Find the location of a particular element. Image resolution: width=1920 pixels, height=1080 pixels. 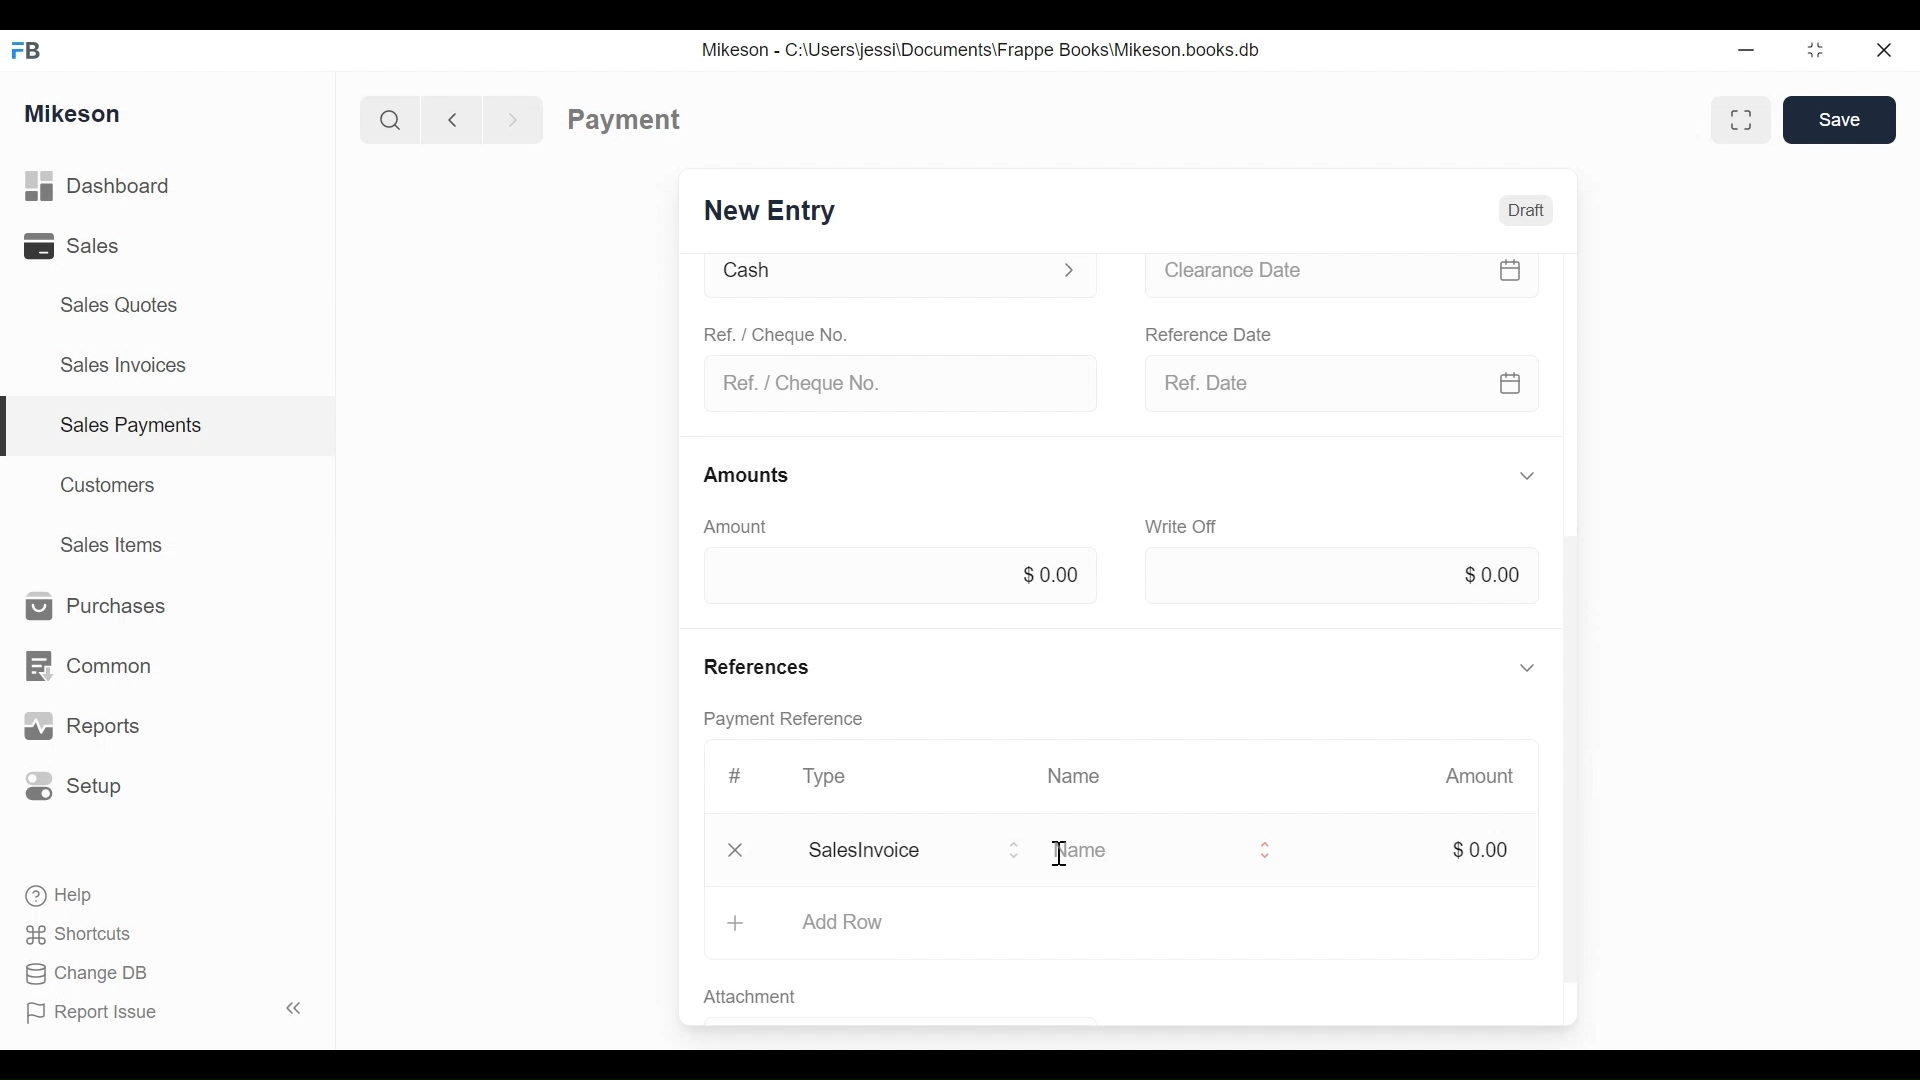

Minimize is located at coordinates (1746, 53).